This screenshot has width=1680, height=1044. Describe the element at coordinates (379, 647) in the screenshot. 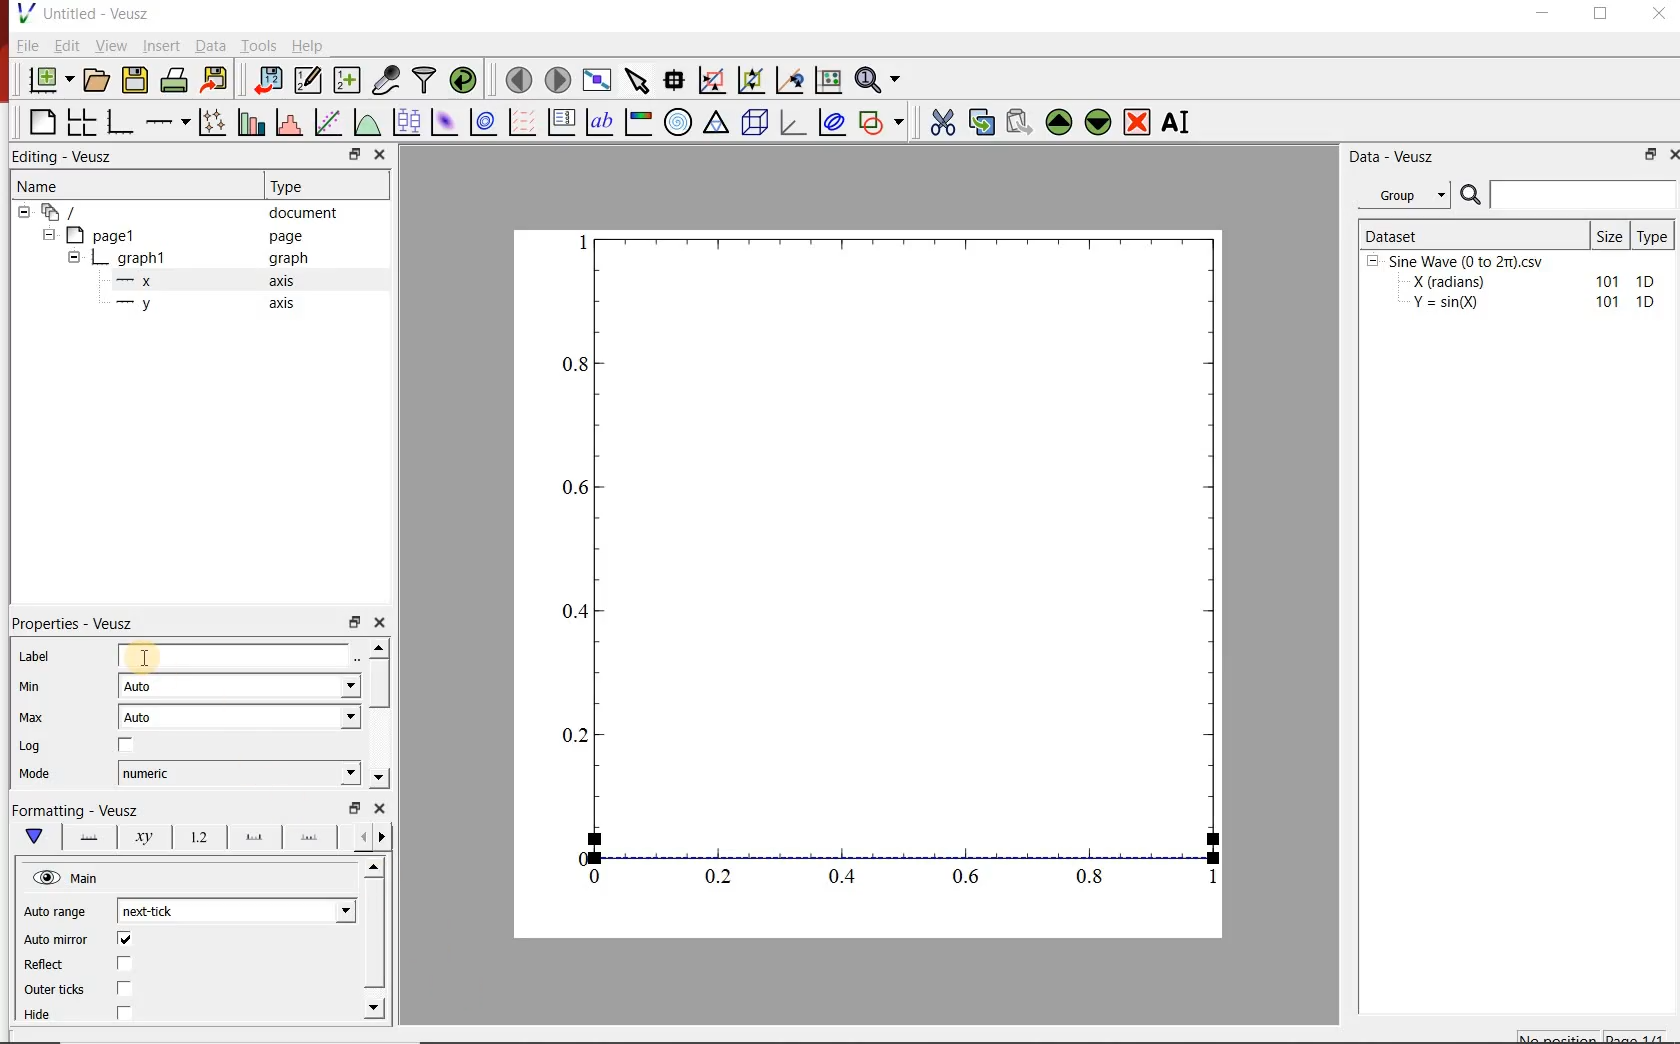

I see `Up` at that location.